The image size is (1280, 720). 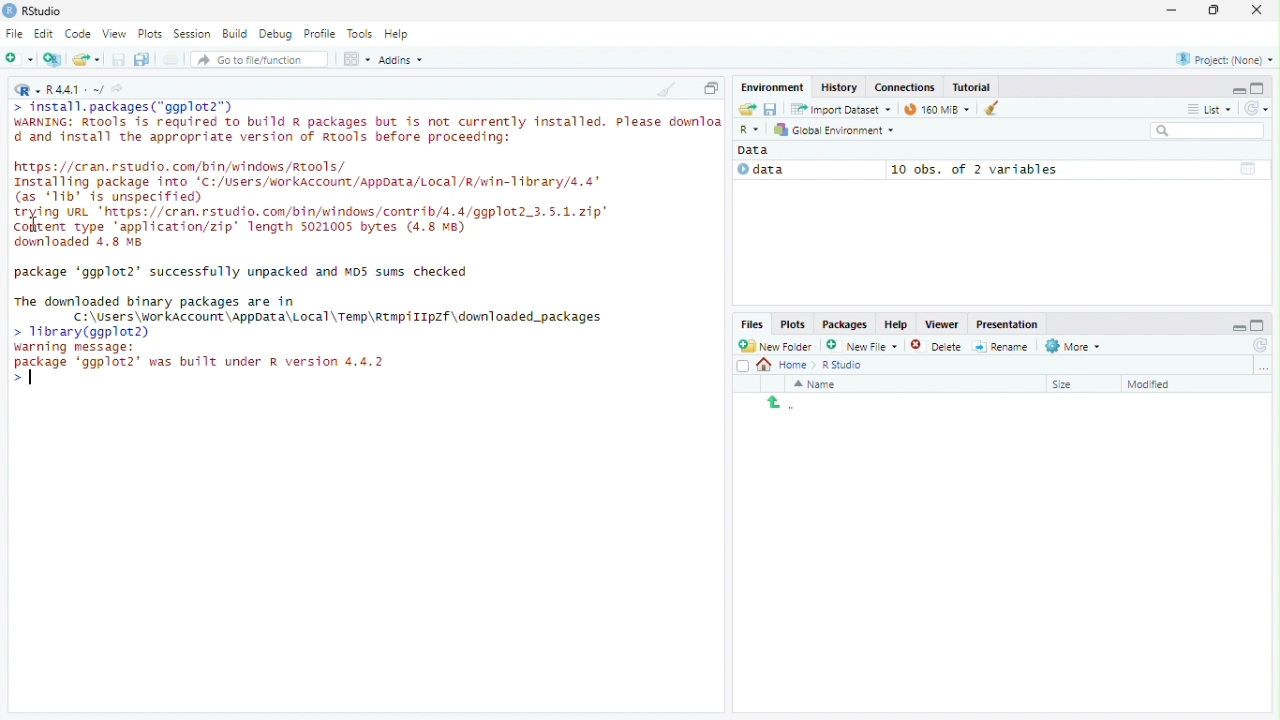 I want to click on Import Dataset, so click(x=840, y=110).